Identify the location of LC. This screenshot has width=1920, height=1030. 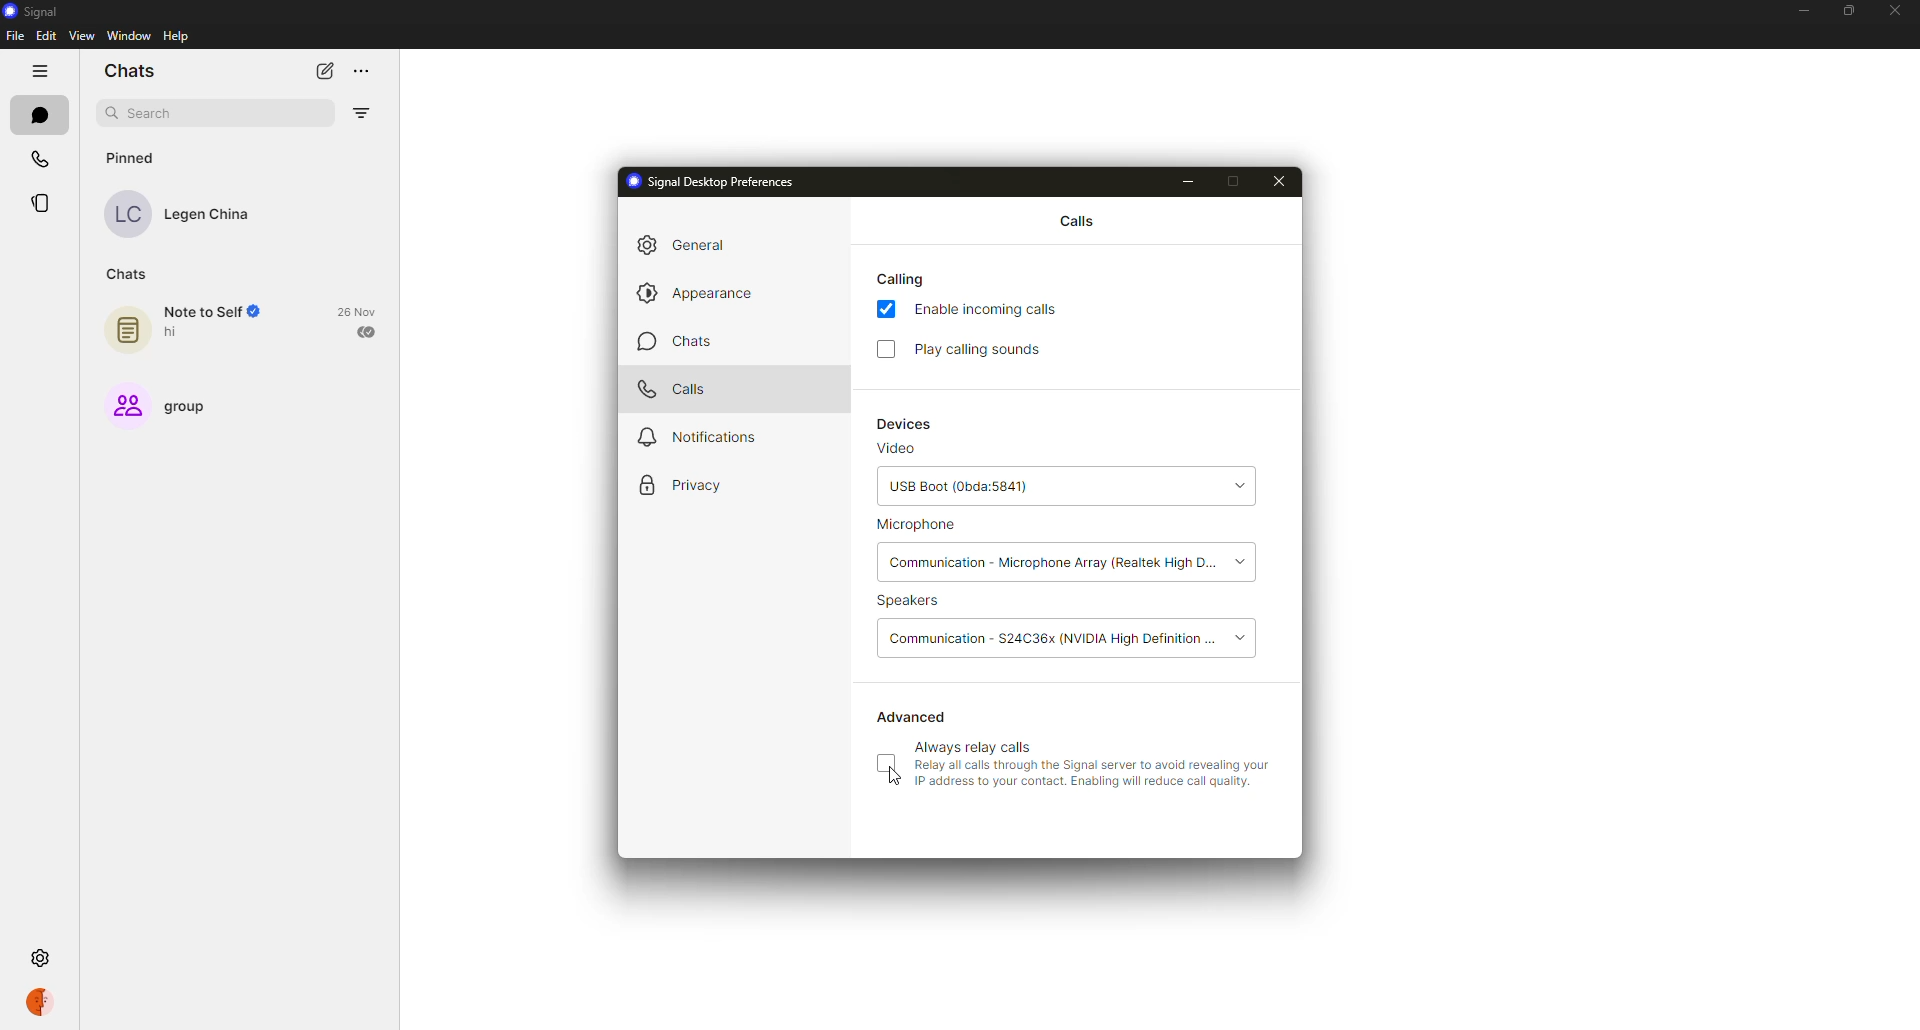
(129, 215).